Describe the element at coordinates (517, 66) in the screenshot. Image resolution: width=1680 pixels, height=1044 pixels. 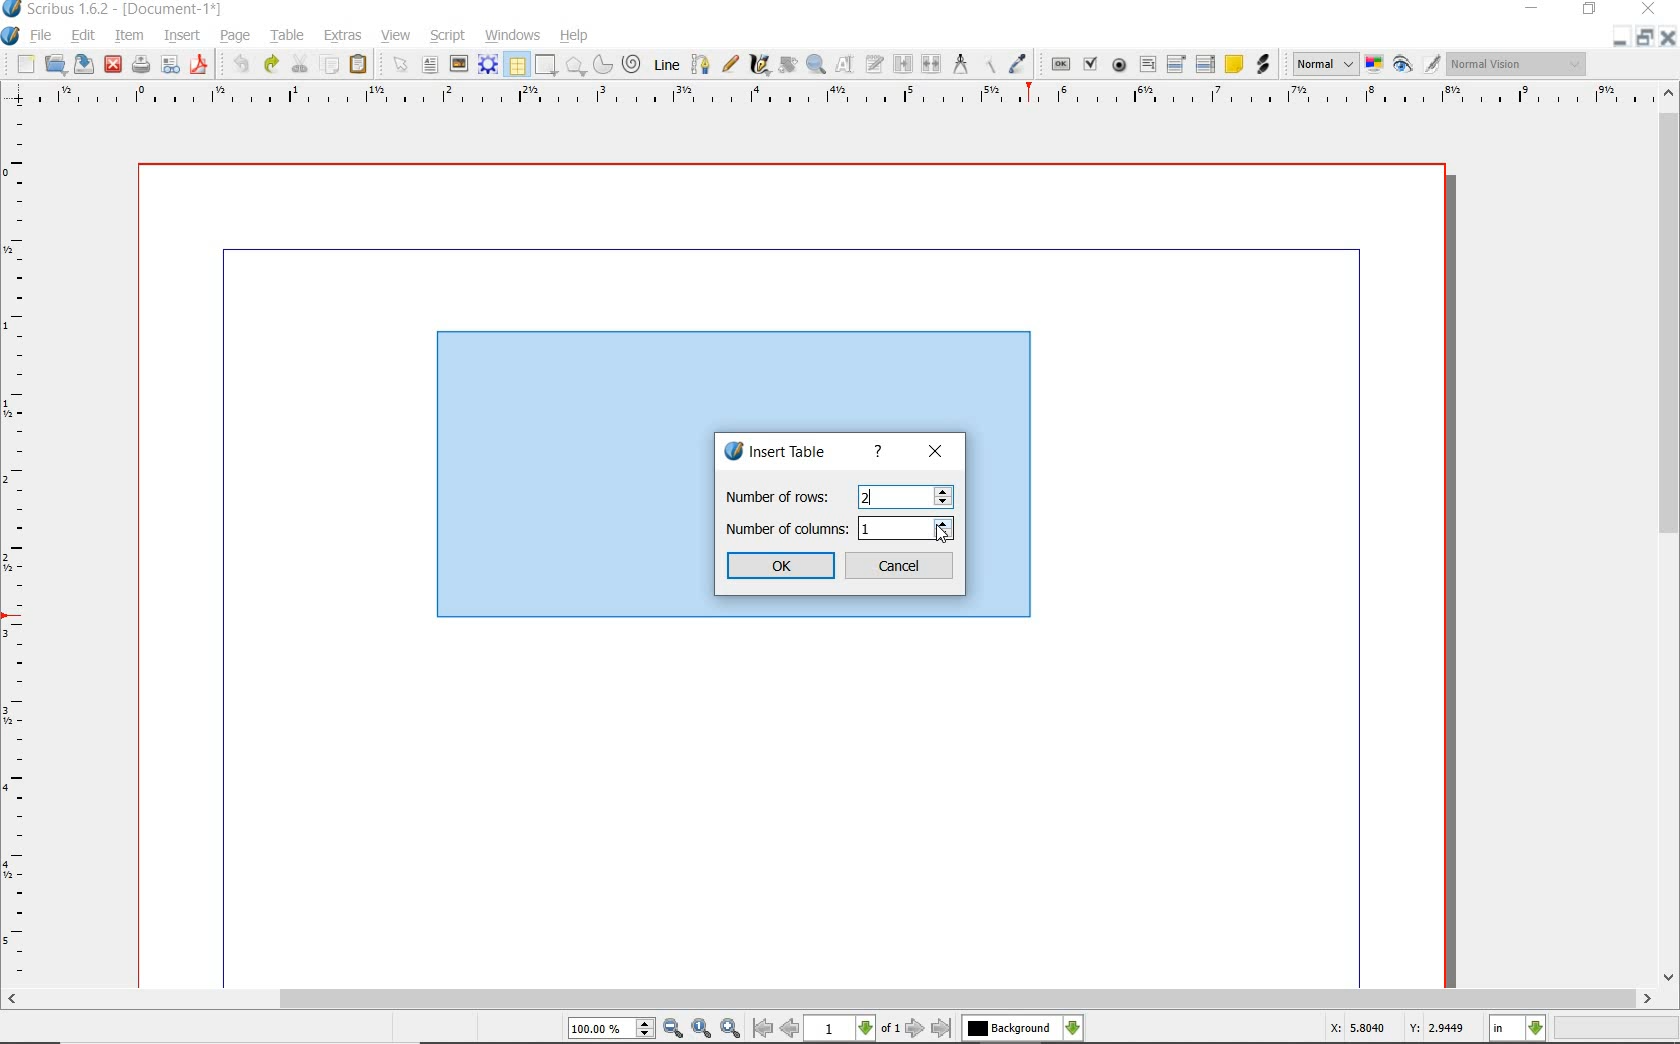
I see `table` at that location.